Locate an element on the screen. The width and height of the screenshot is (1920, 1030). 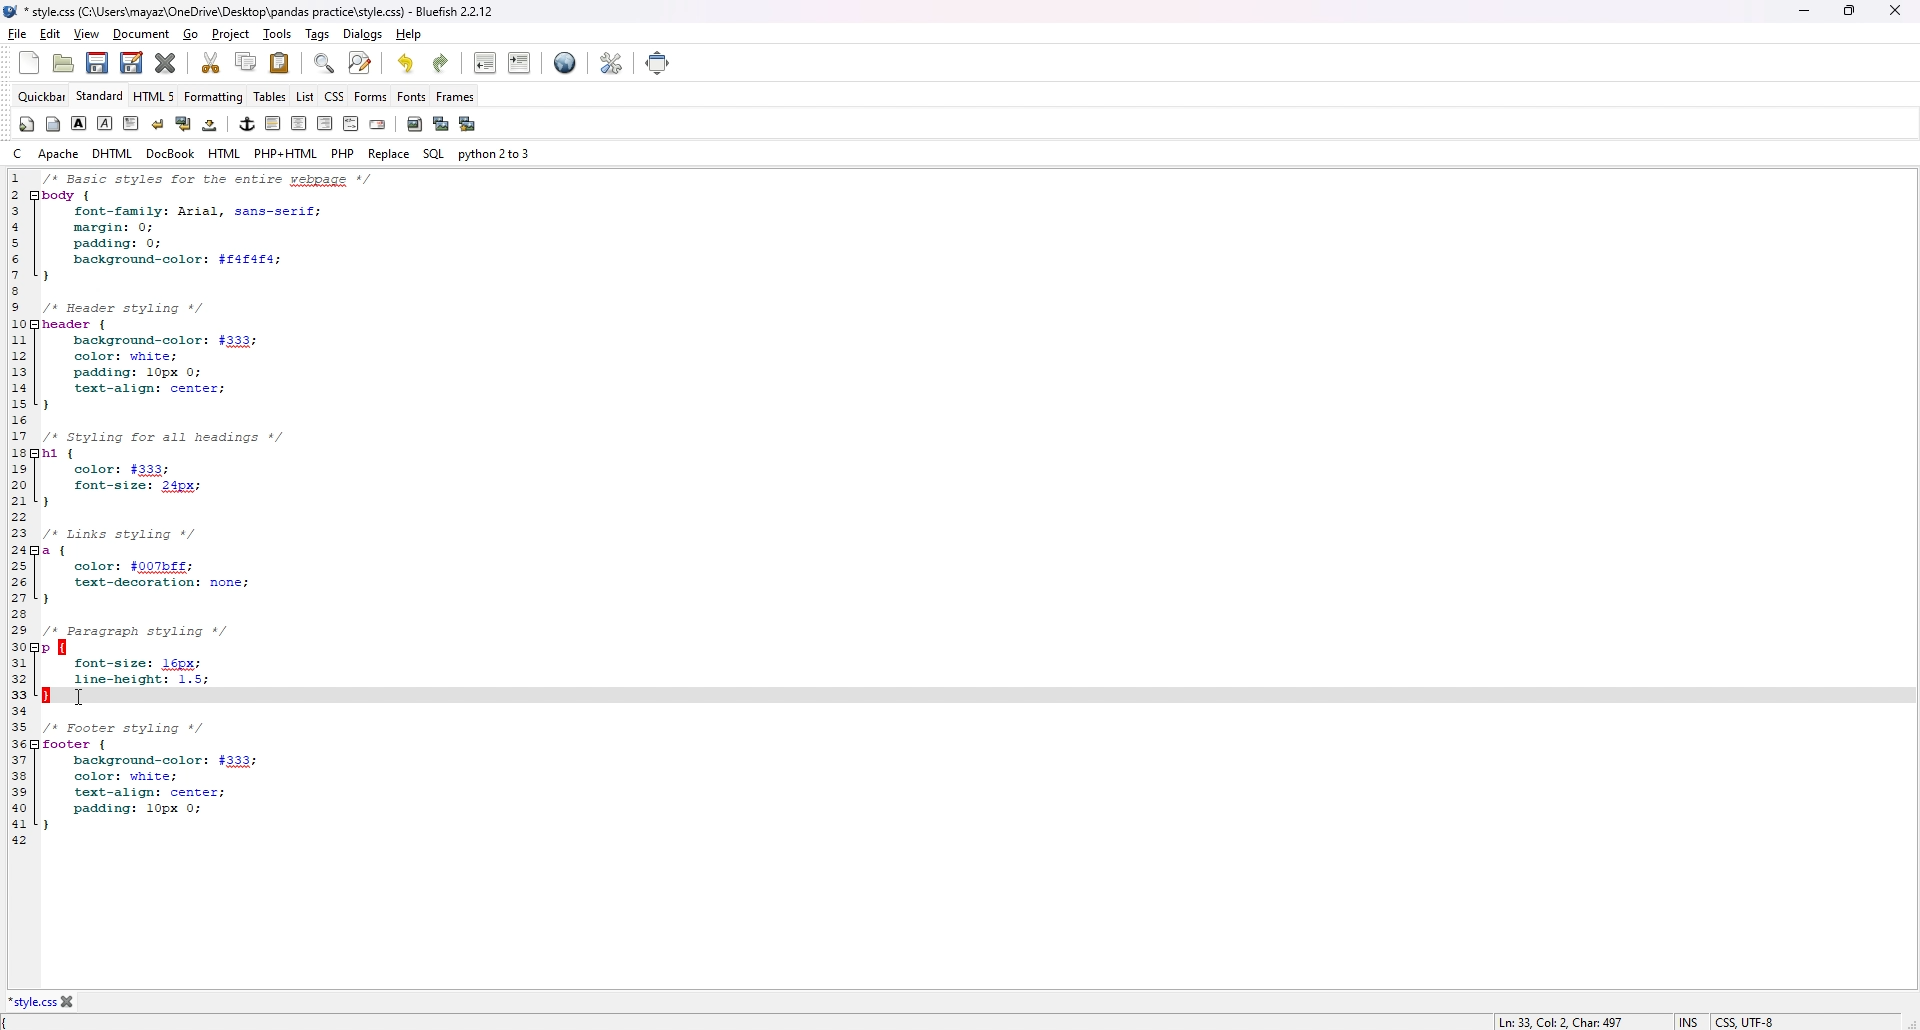
redo is located at coordinates (443, 64).